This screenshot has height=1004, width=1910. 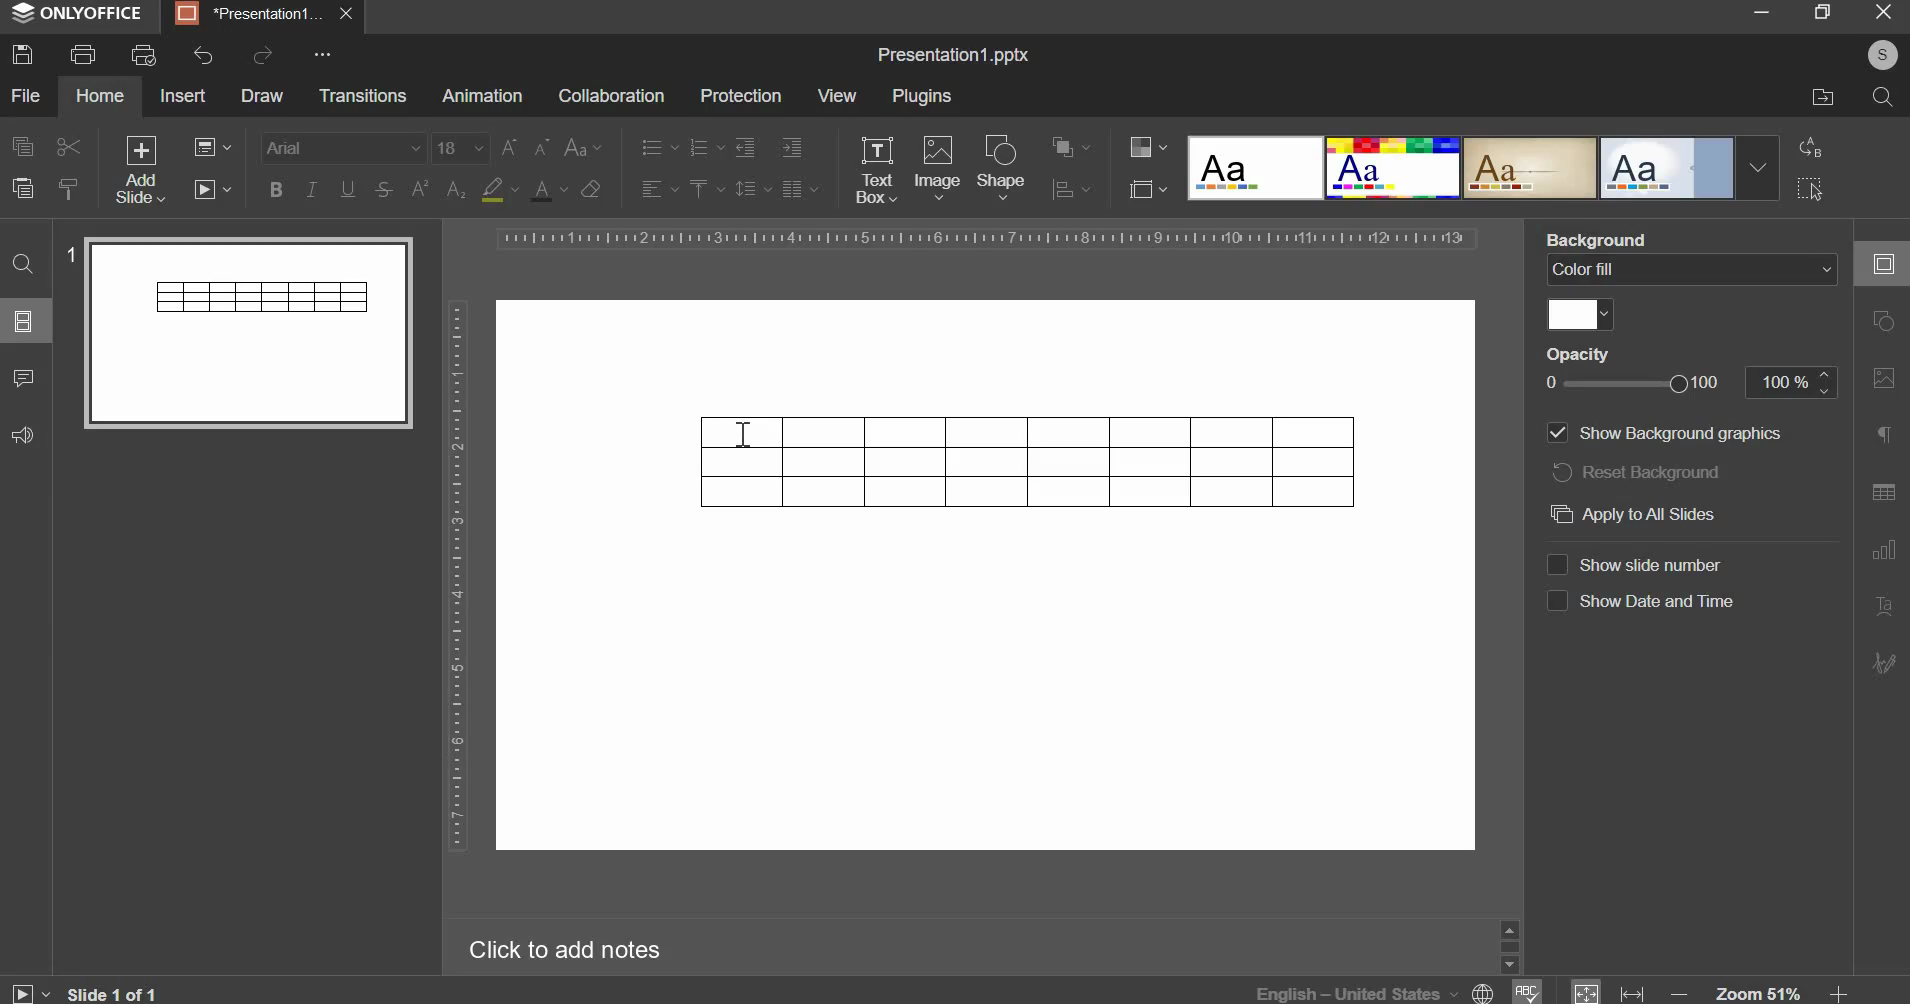 I want to click on insert, so click(x=183, y=94).